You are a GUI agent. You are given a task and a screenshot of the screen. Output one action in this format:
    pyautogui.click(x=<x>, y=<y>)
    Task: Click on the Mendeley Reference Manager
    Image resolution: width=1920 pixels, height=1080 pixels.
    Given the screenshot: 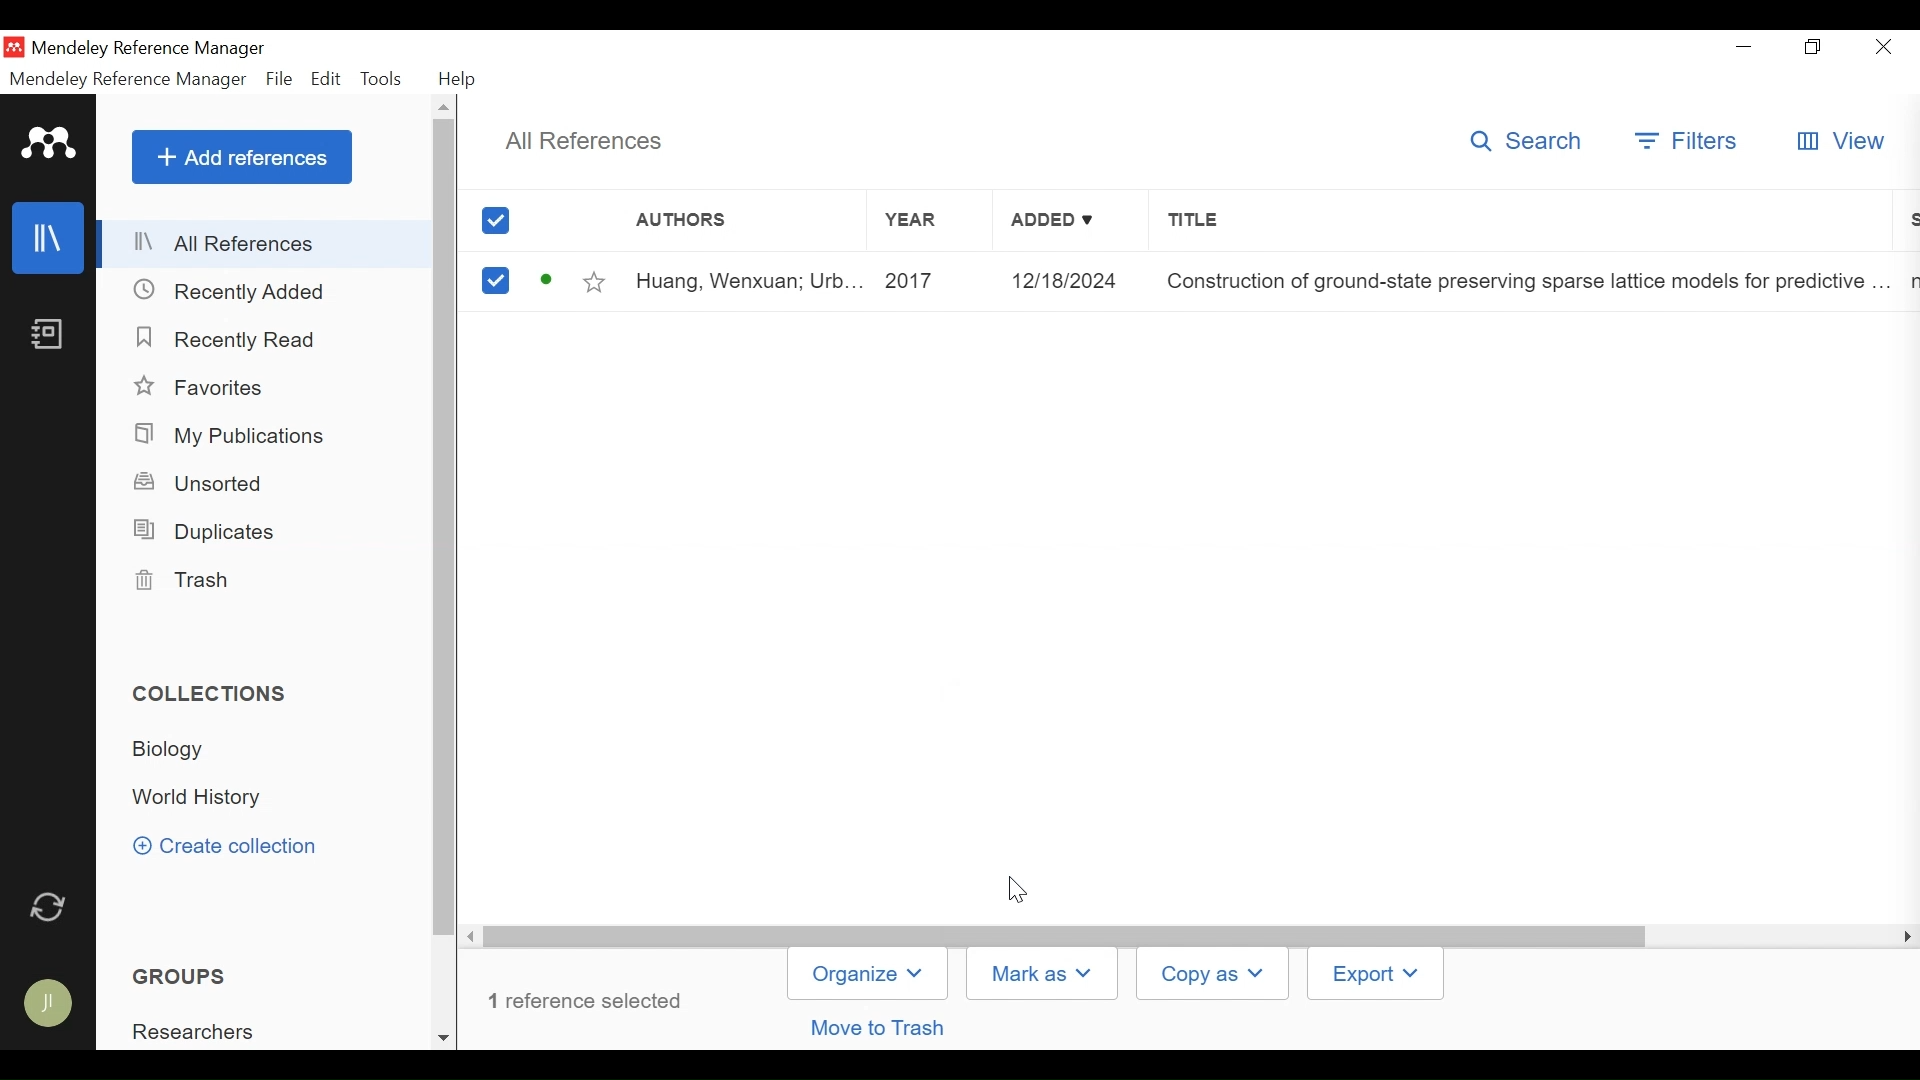 What is the action you would take?
    pyautogui.click(x=158, y=48)
    